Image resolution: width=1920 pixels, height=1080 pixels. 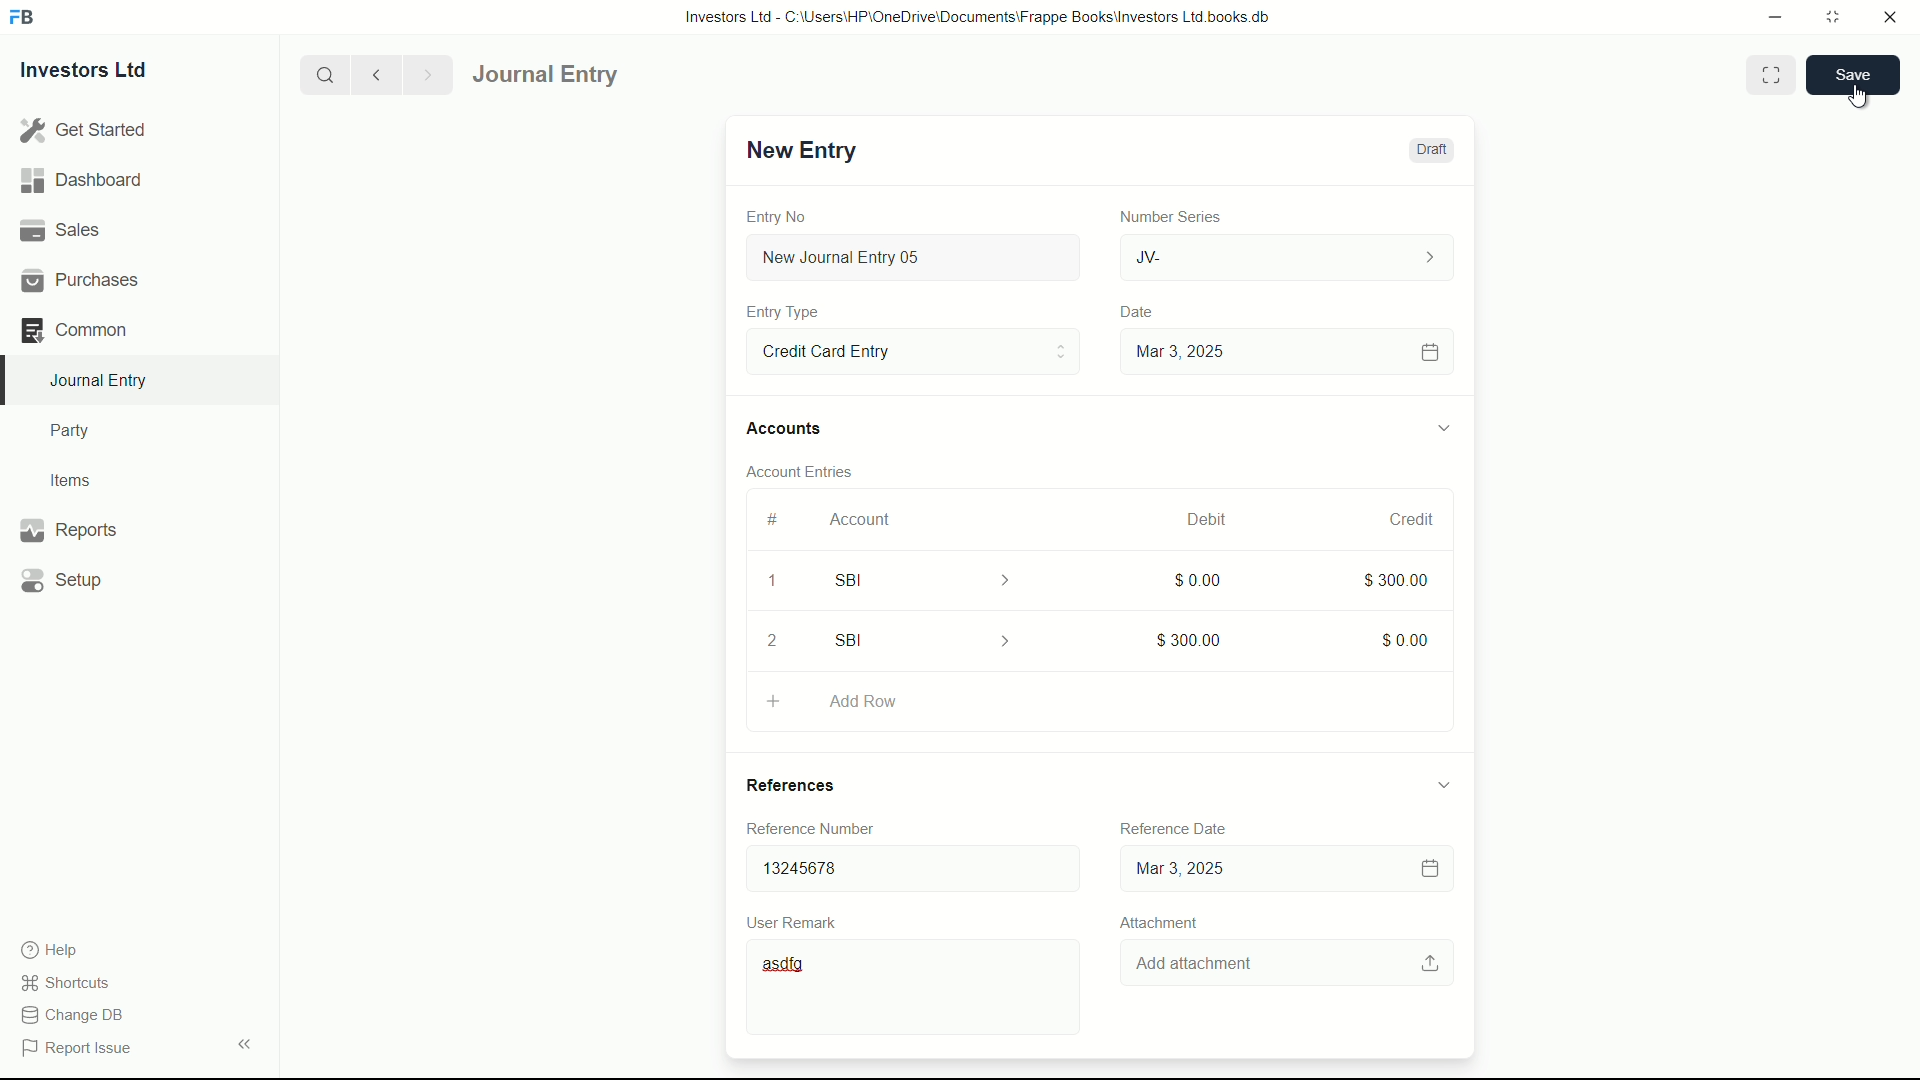 I want to click on expand/collapse, so click(x=1442, y=783).